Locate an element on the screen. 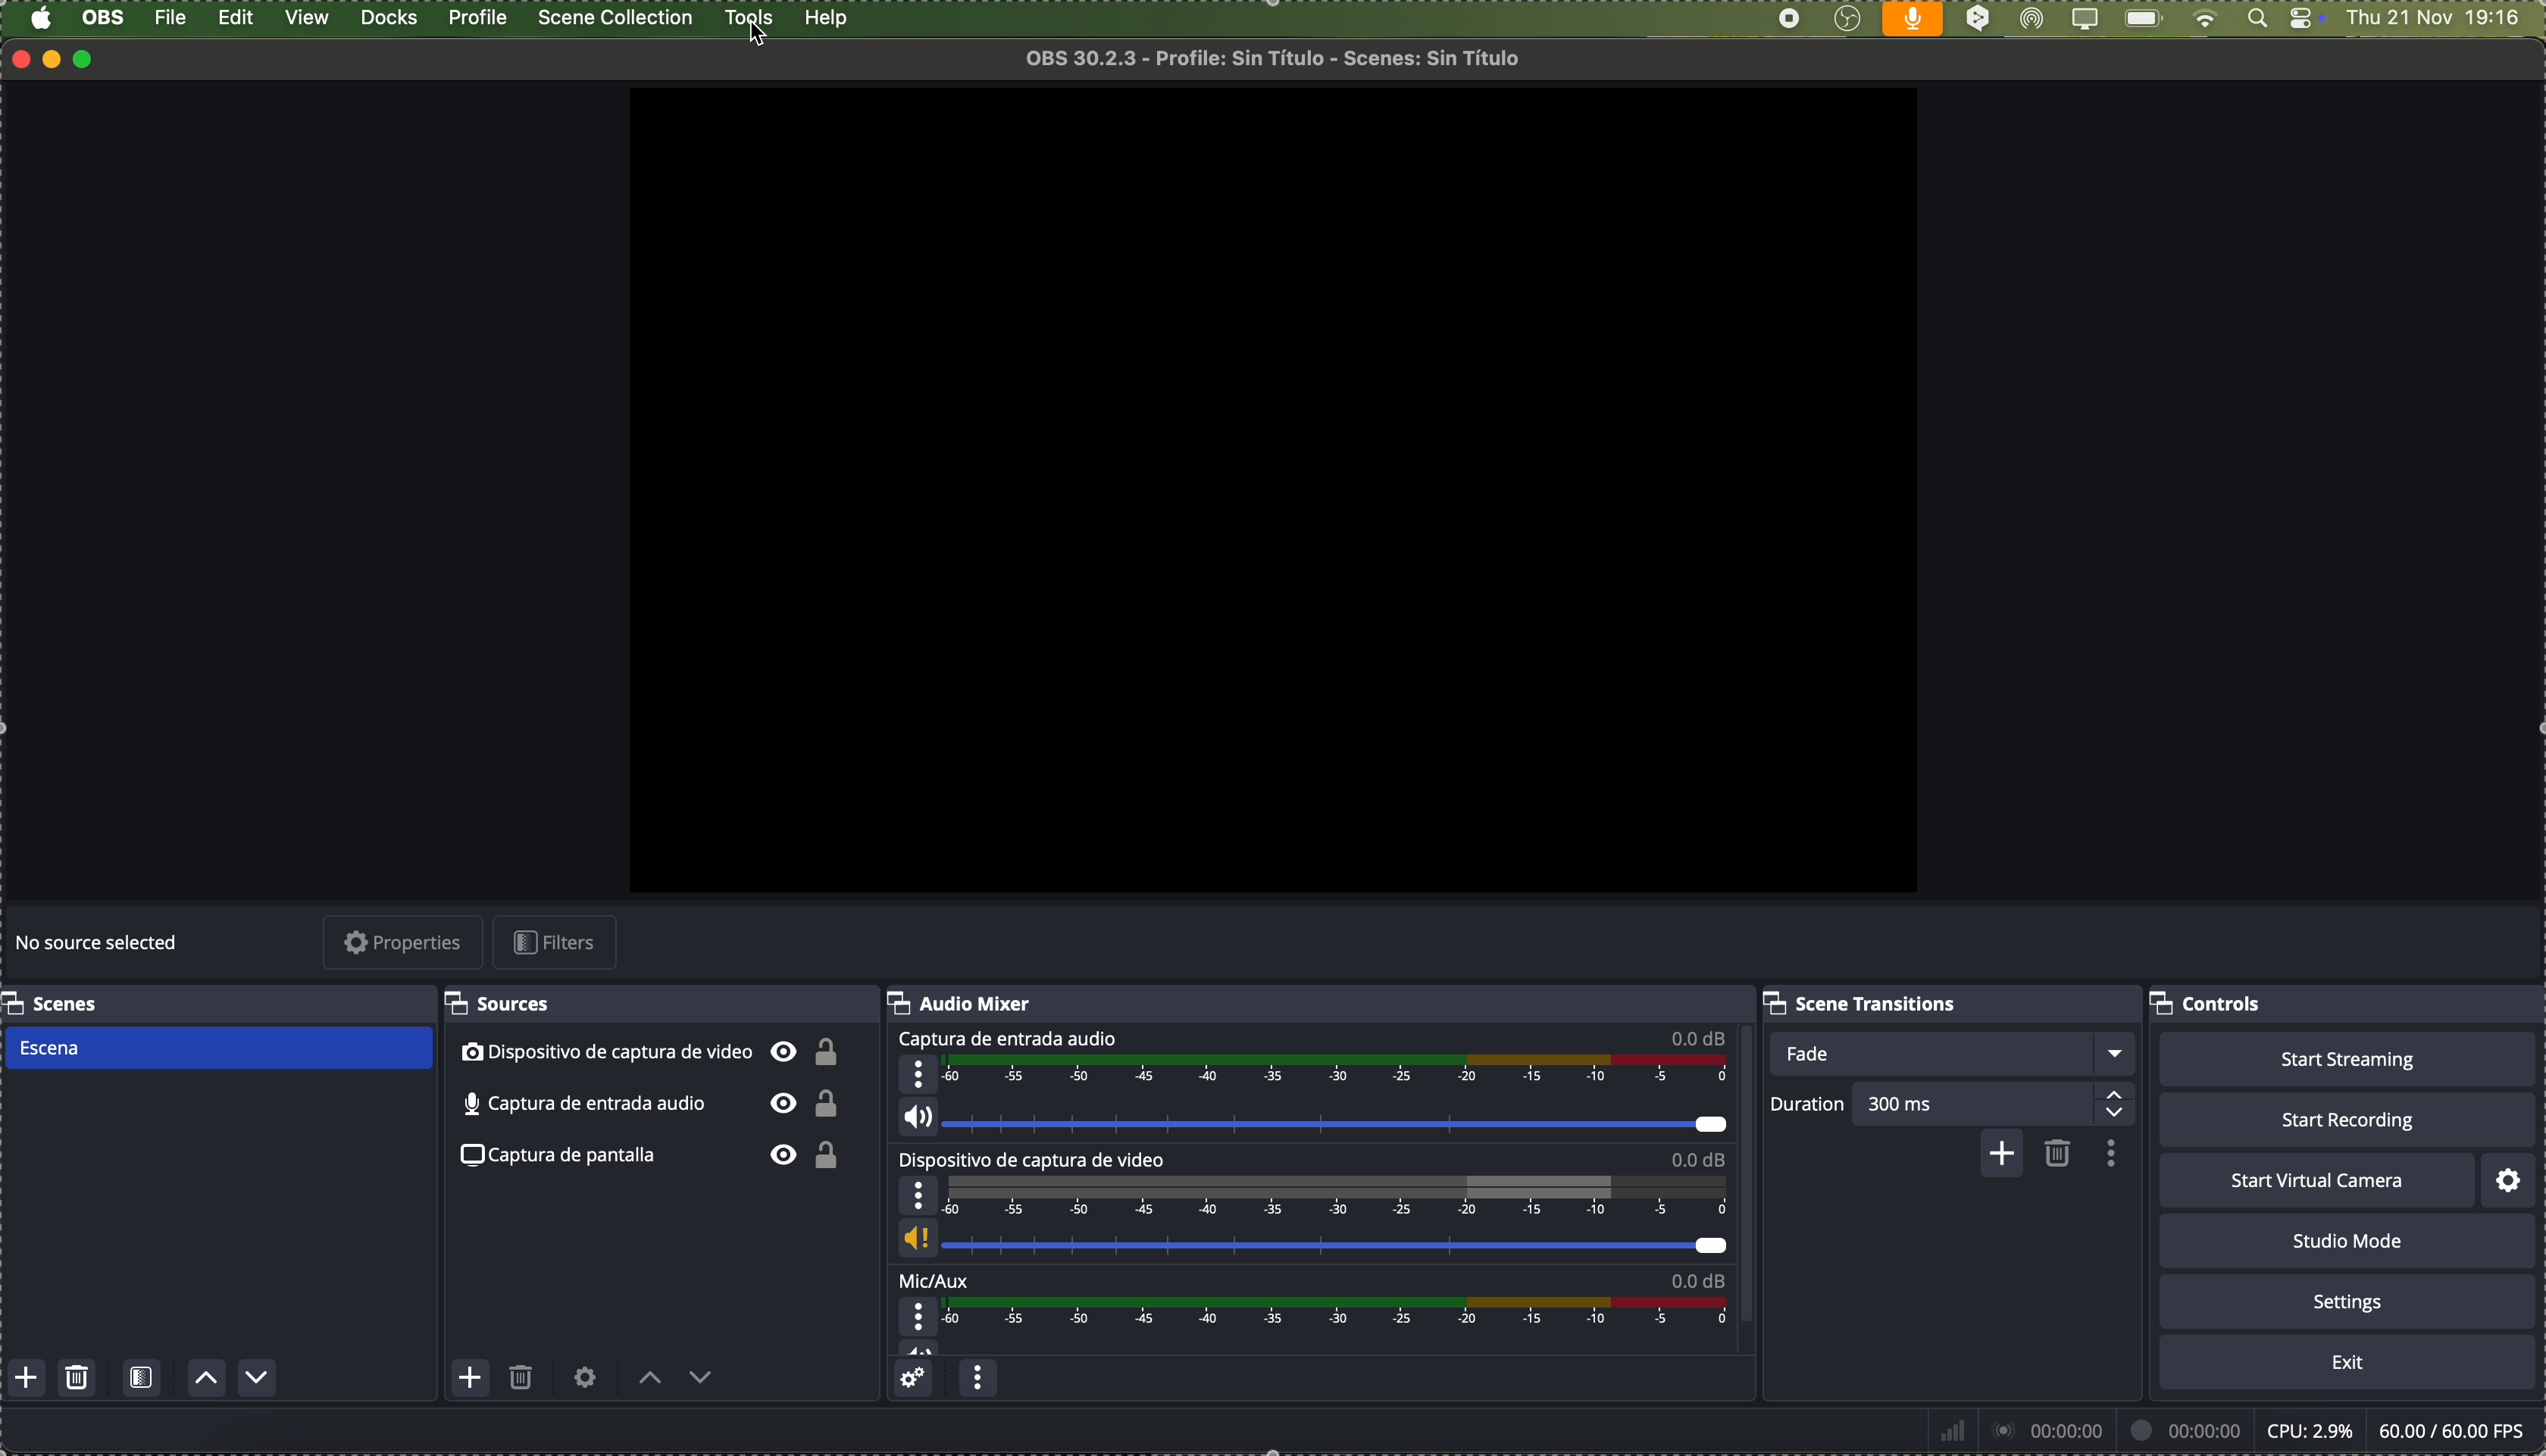 The image size is (2546, 1456). controls is located at coordinates (2306, 20).